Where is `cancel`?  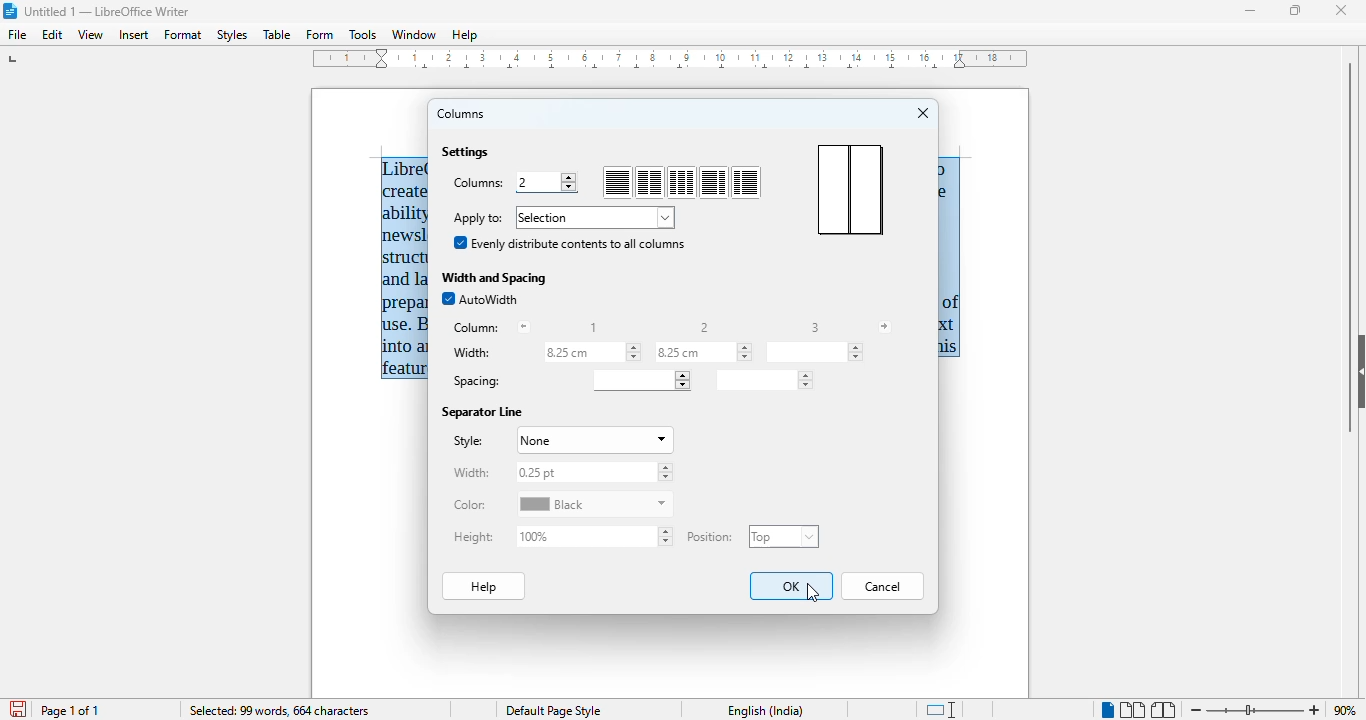
cancel is located at coordinates (883, 586).